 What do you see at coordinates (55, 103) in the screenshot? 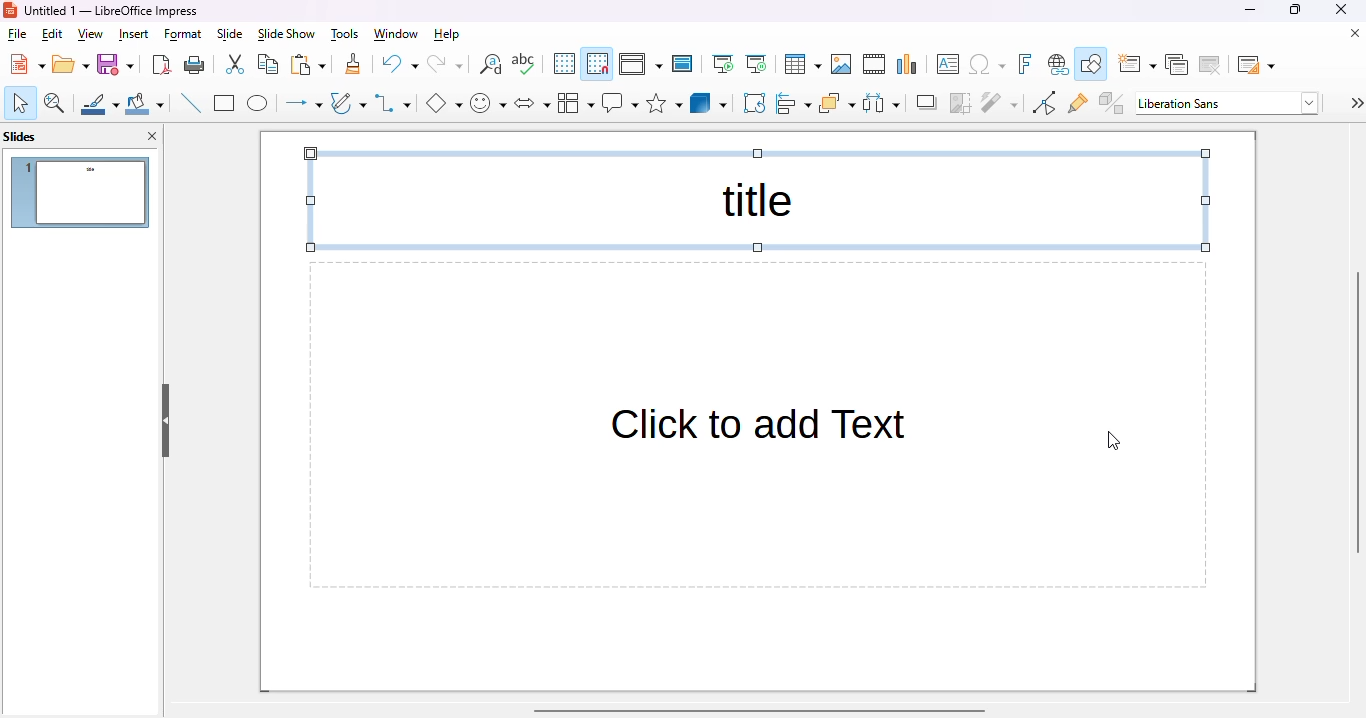
I see `zoom & pan` at bounding box center [55, 103].